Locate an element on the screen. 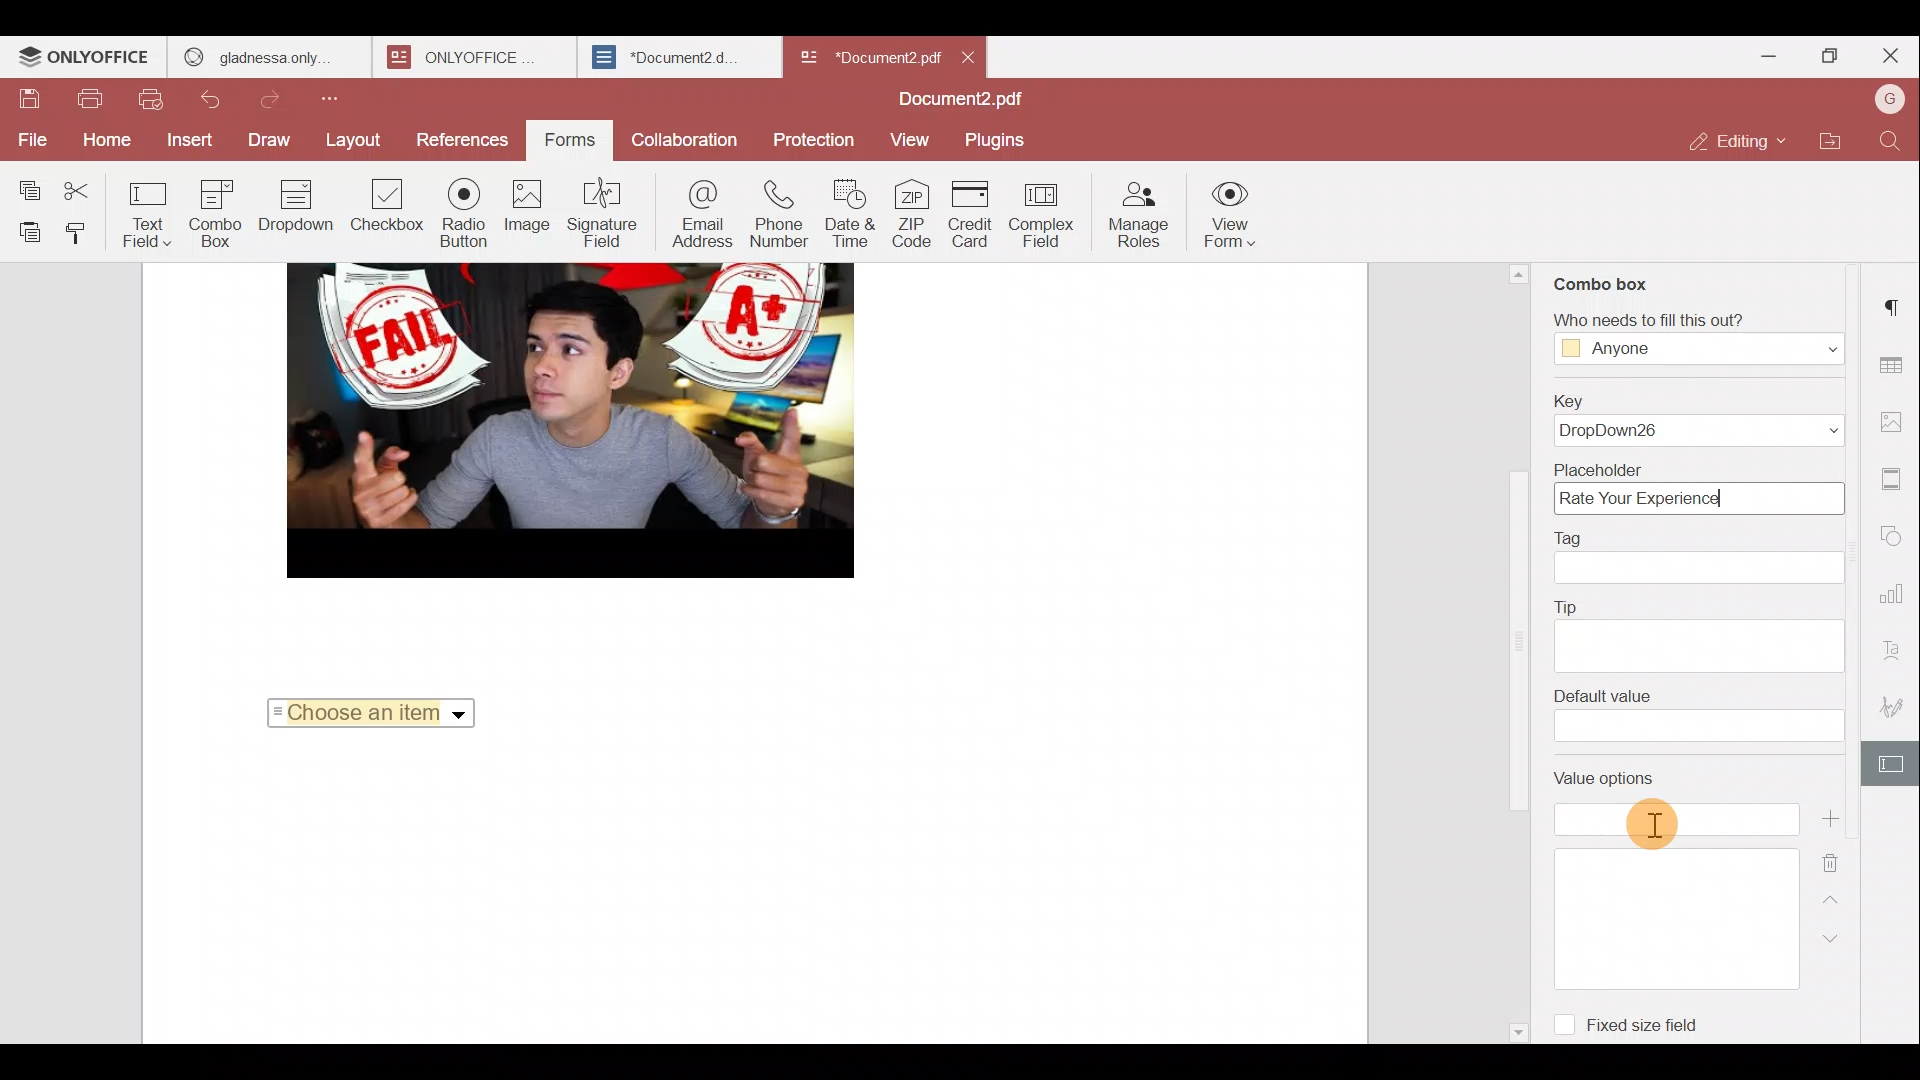 This screenshot has height=1080, width=1920. Close is located at coordinates (971, 54).